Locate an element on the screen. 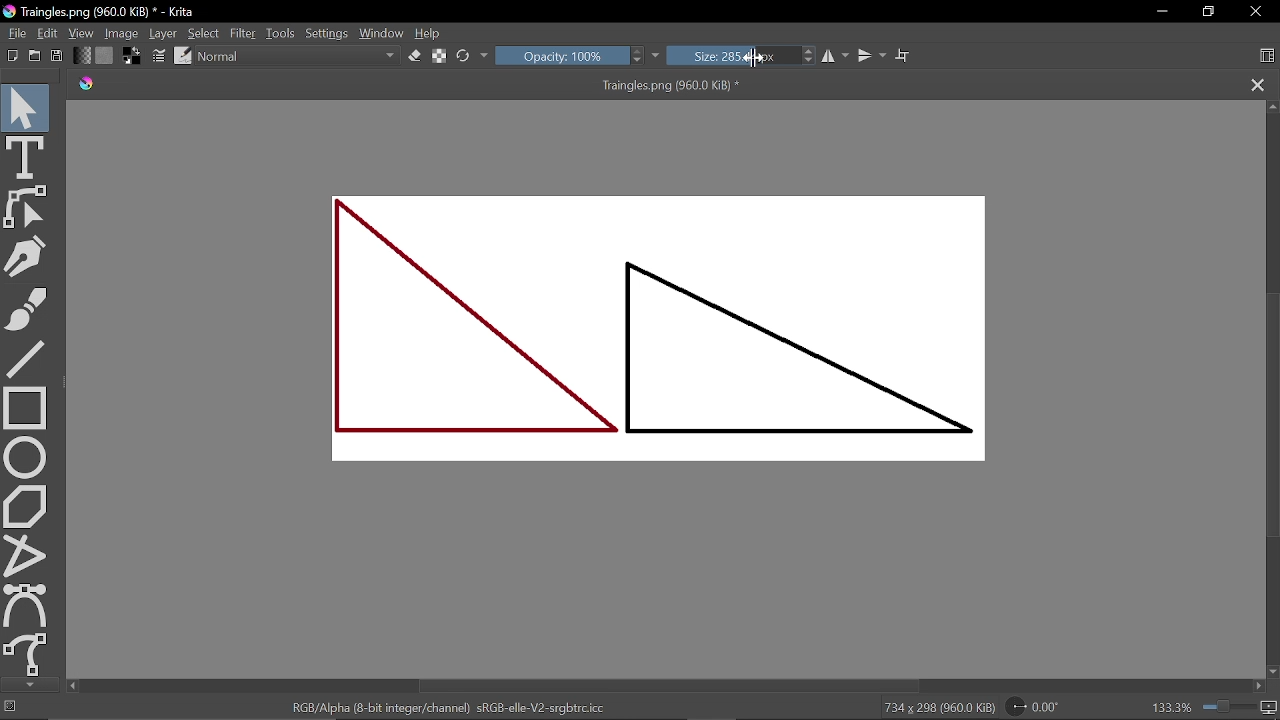 Image resolution: width=1280 pixels, height=720 pixels. Close is located at coordinates (1253, 12).